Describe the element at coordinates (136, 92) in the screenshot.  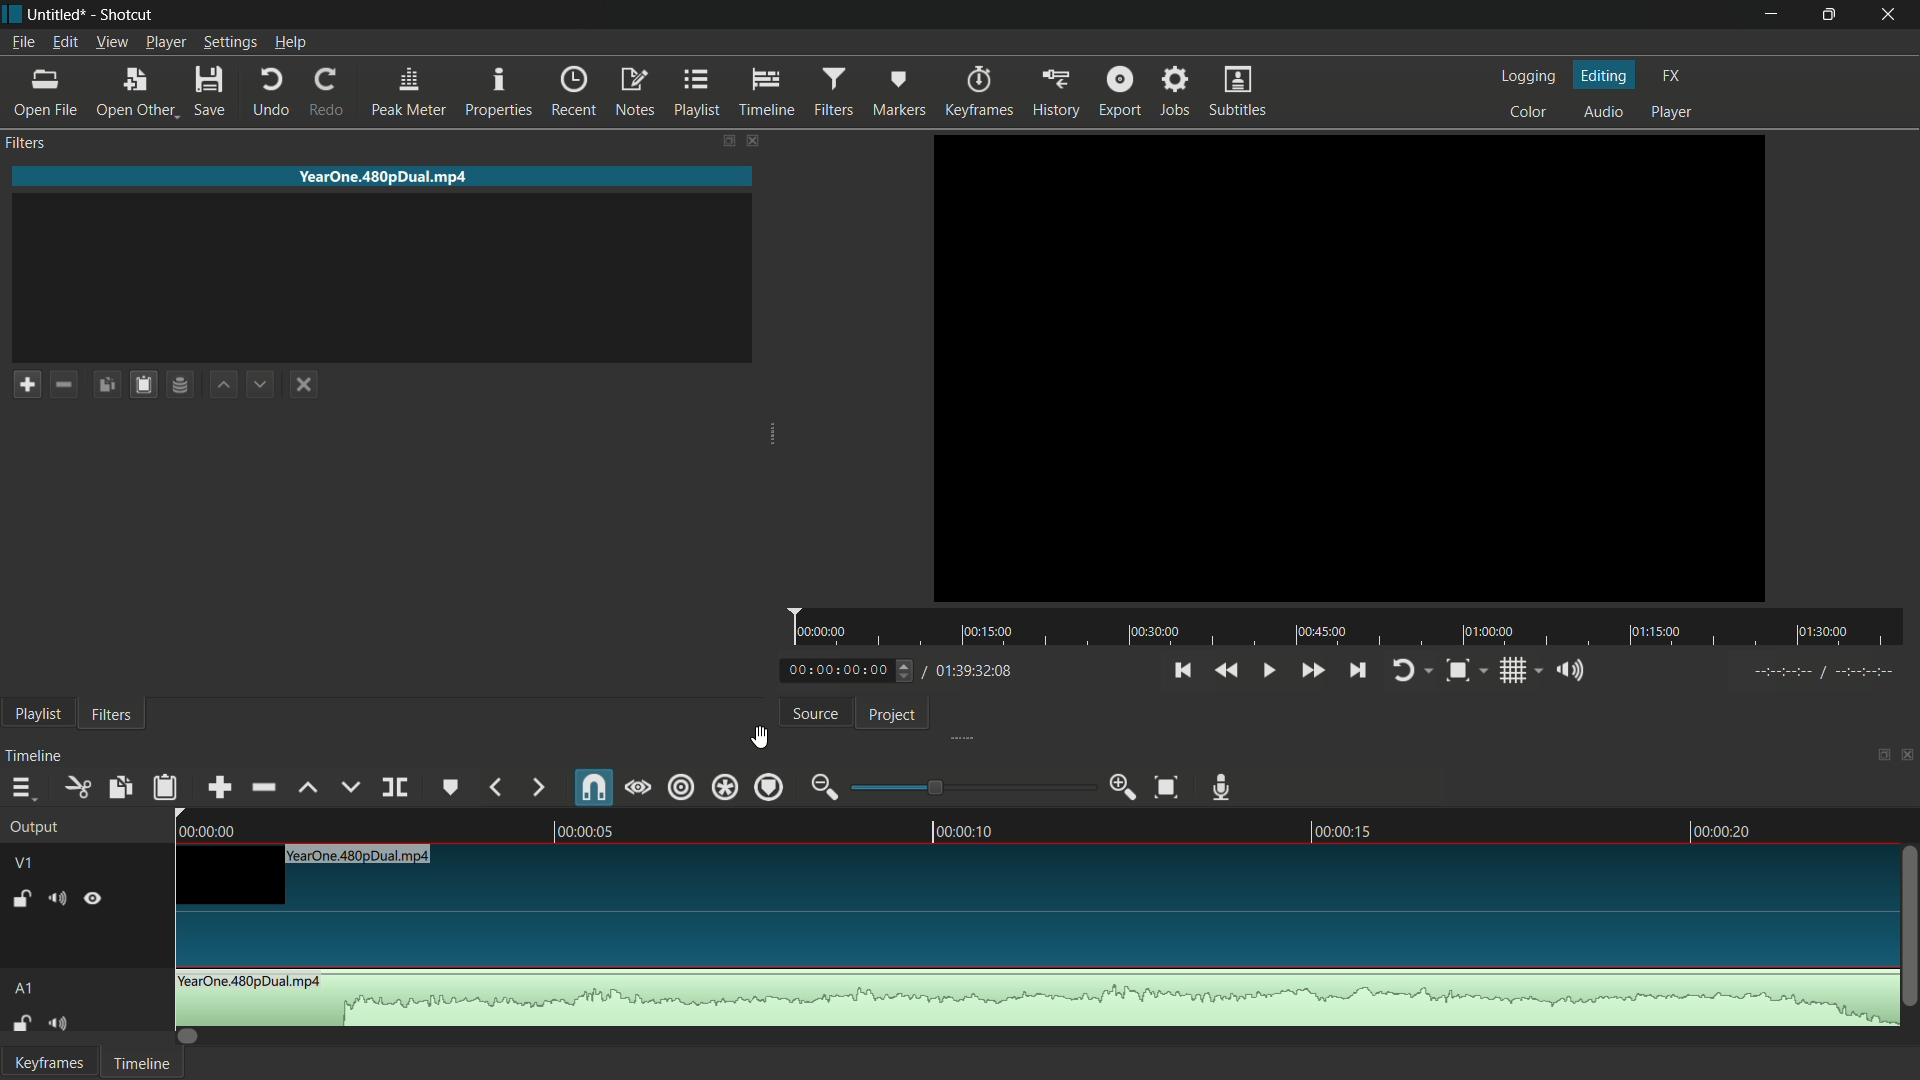
I see `open other` at that location.